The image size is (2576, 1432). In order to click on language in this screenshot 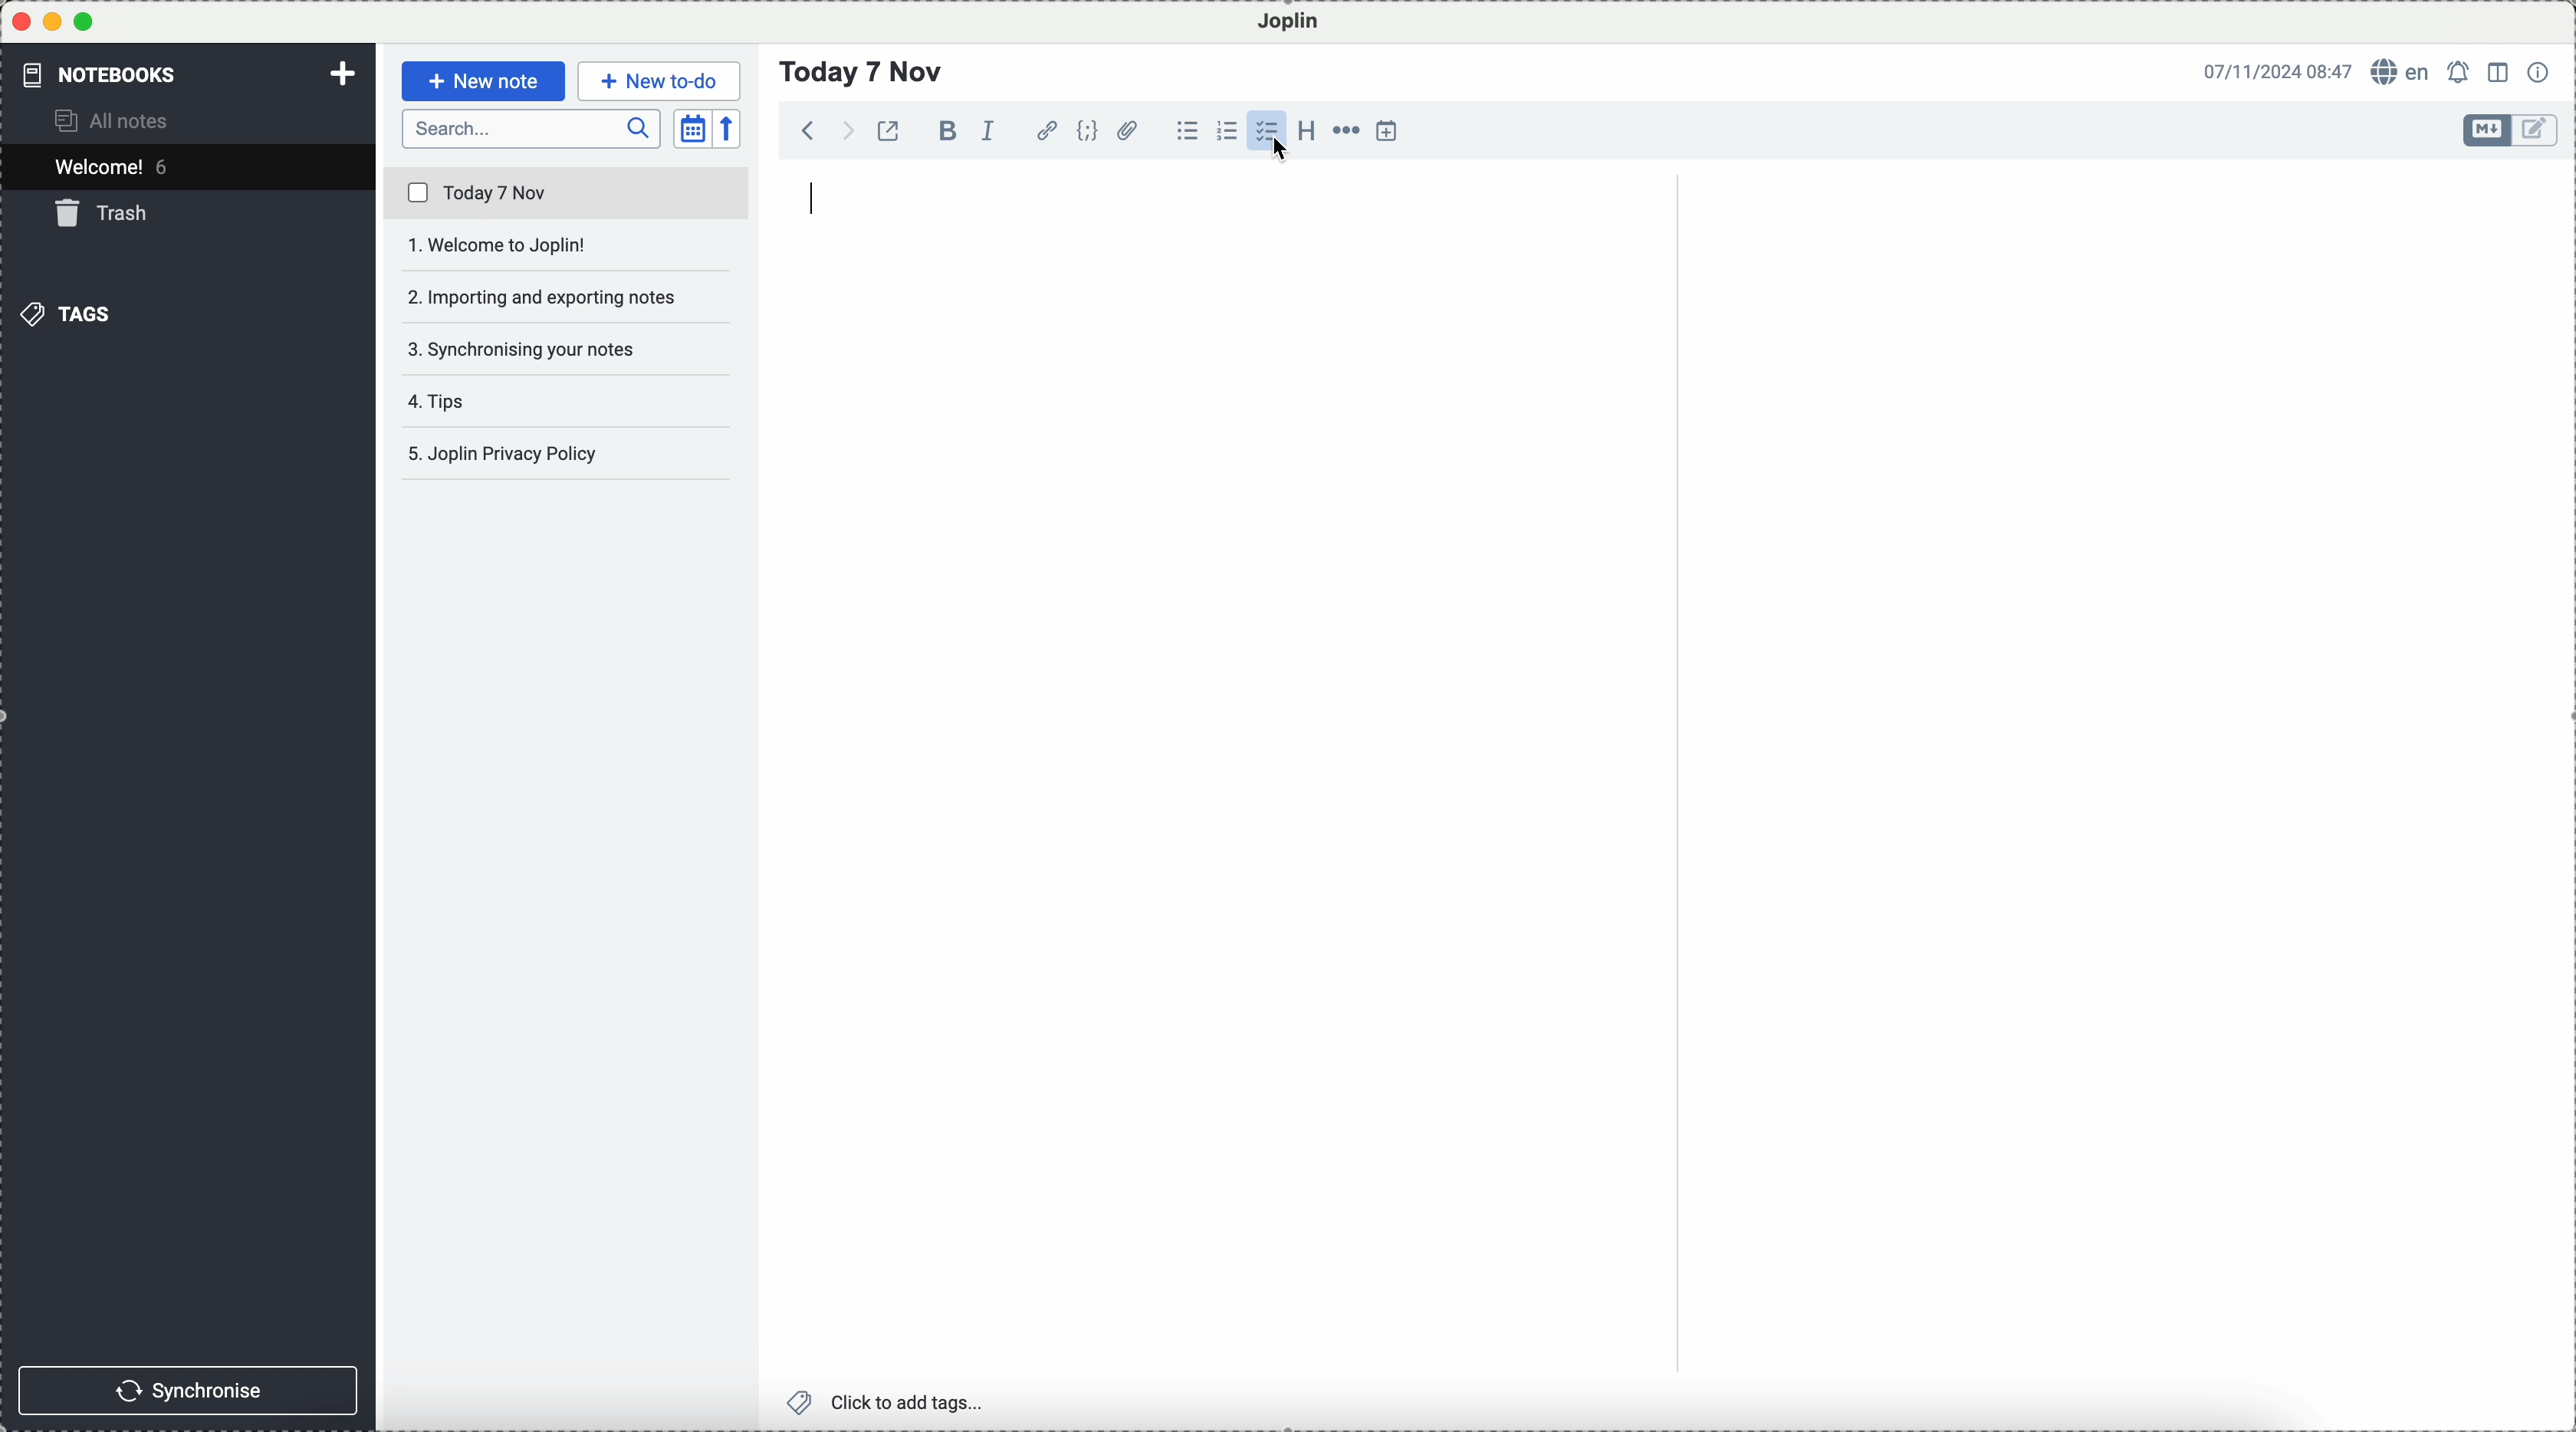, I will do `click(2402, 70)`.